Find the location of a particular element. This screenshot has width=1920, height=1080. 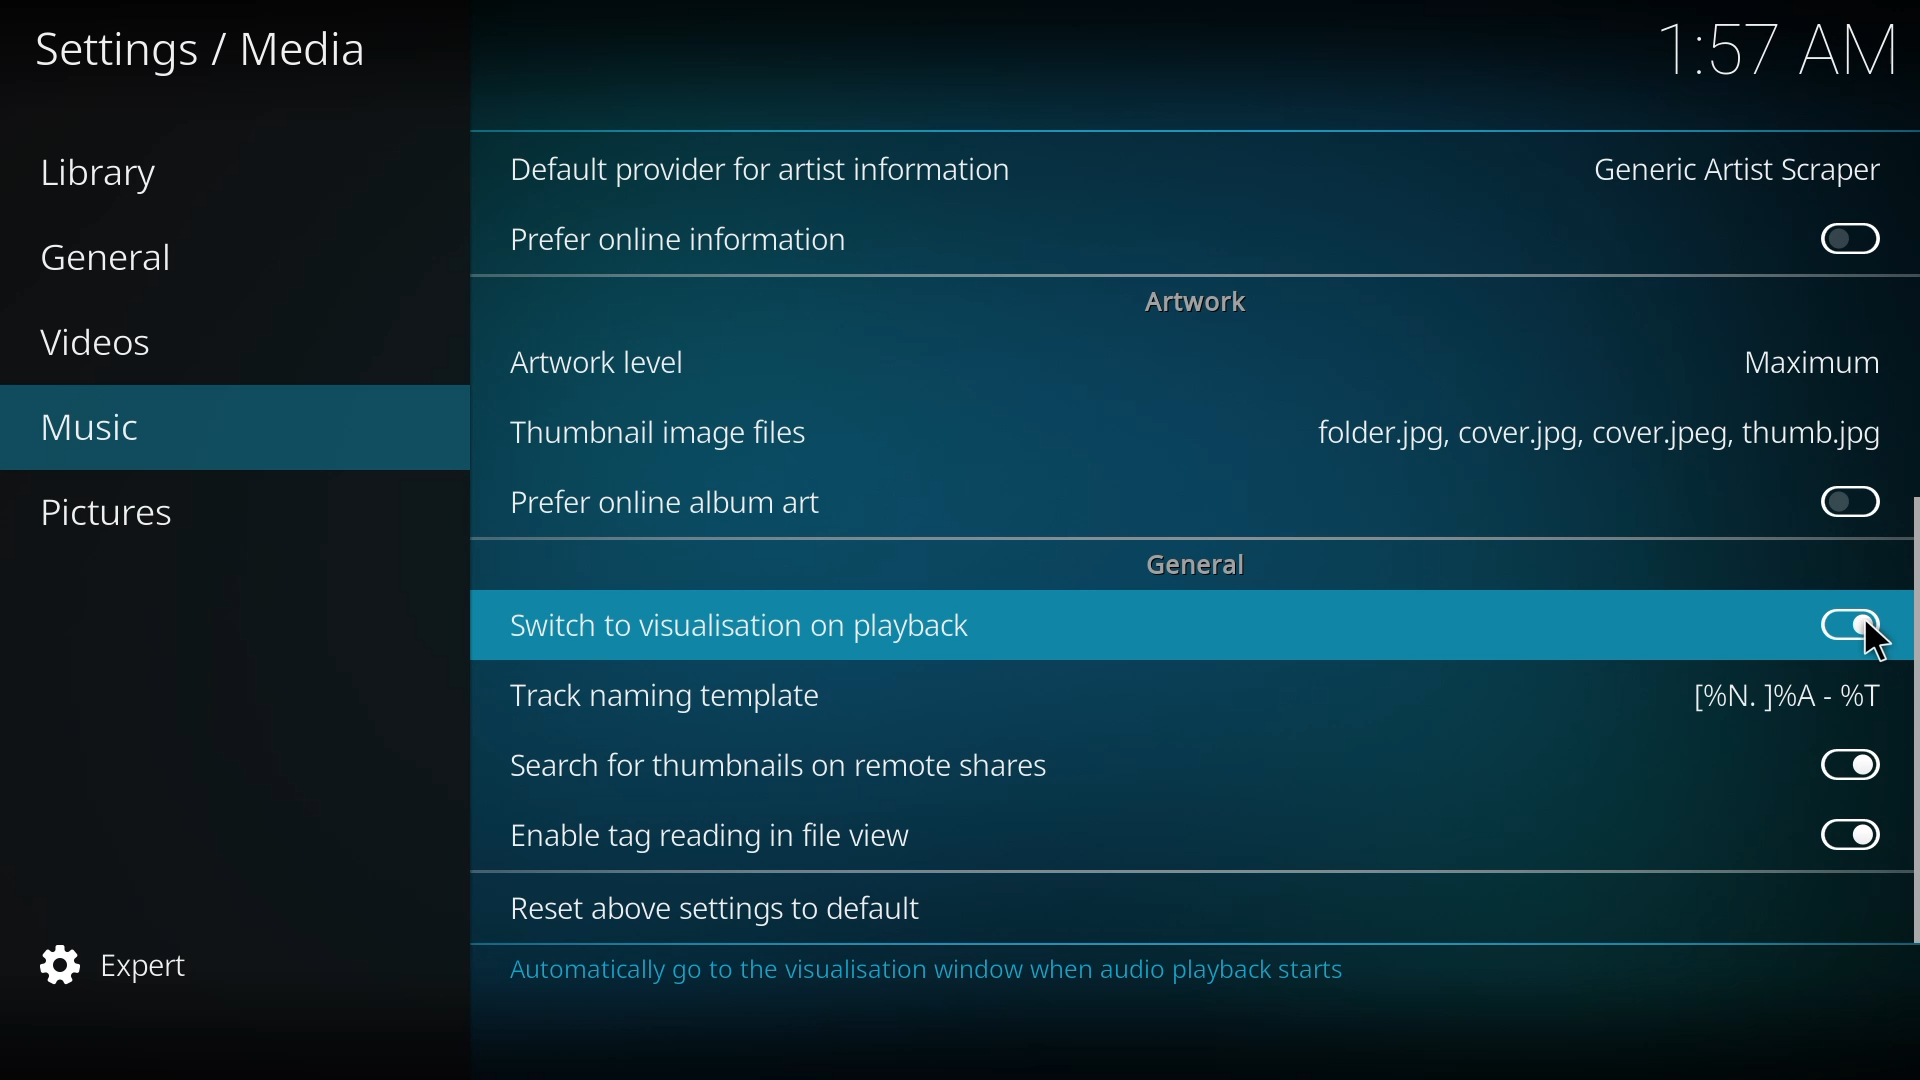

scroll bar is located at coordinates (1908, 731).